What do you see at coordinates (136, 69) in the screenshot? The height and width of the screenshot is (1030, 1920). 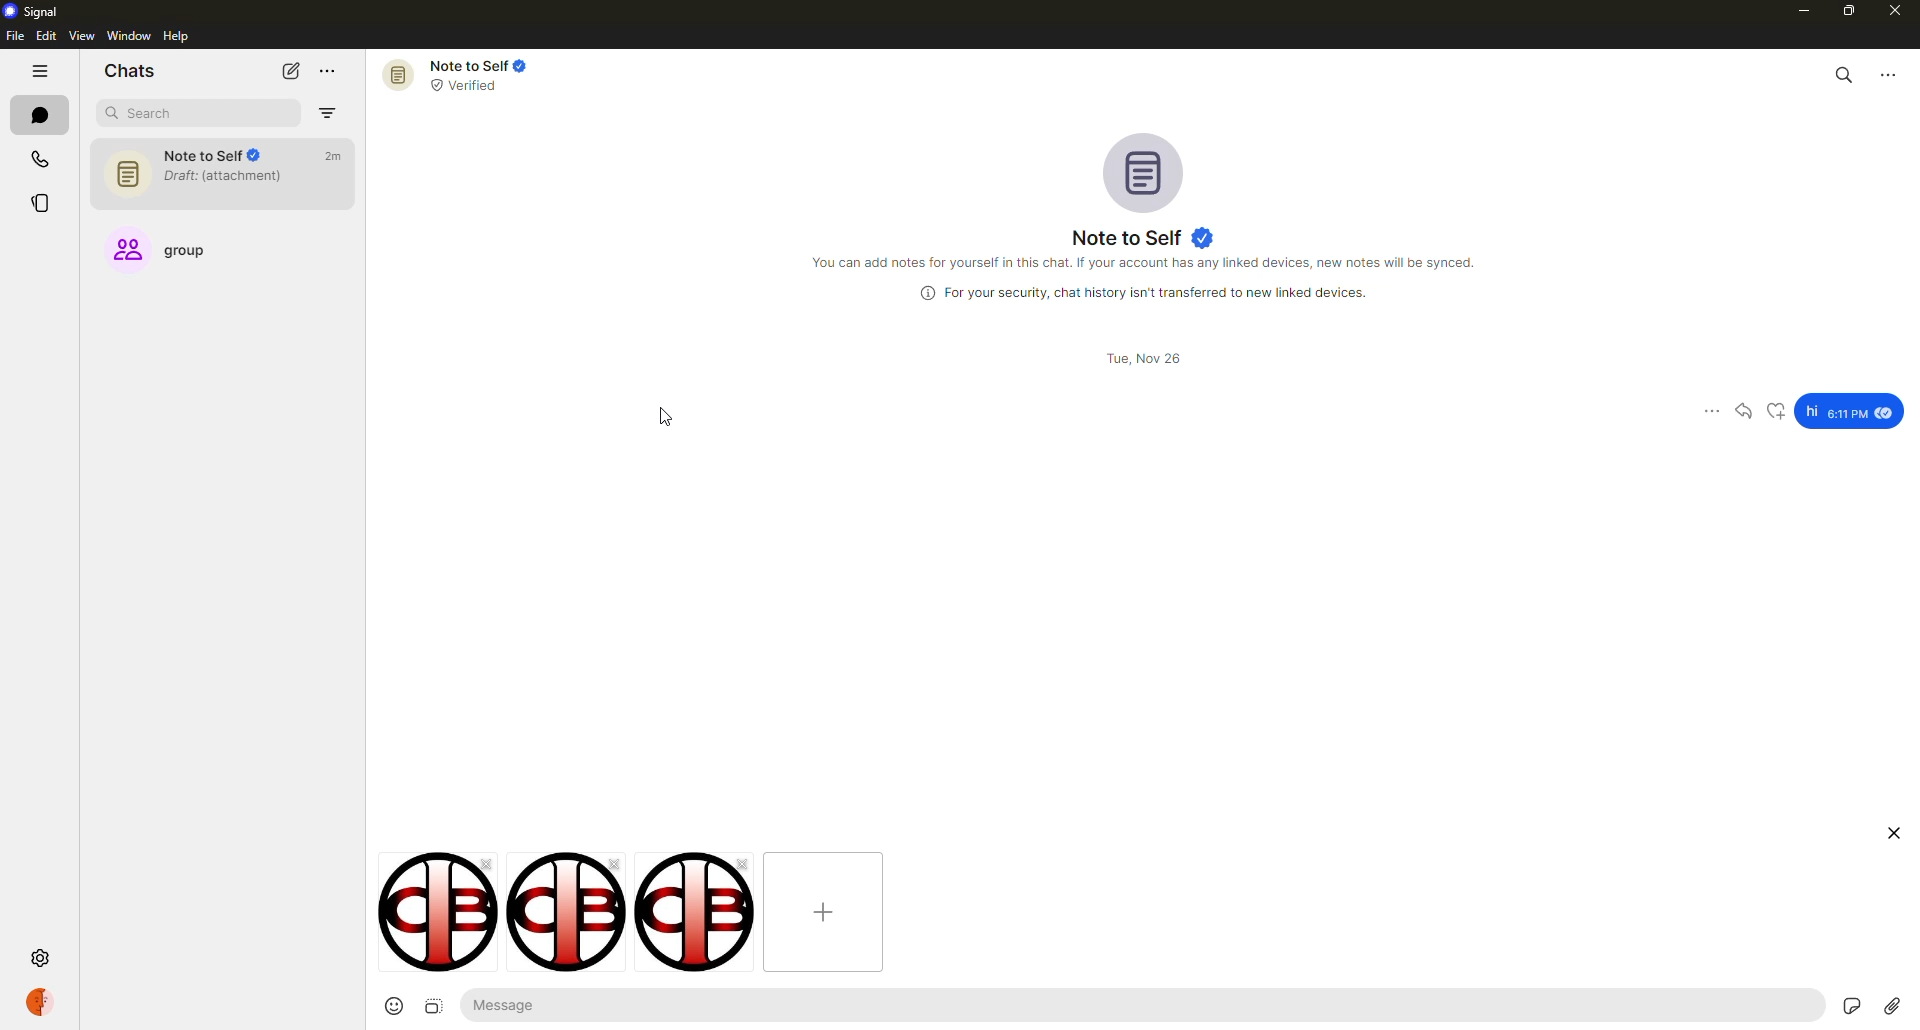 I see `chats` at bounding box center [136, 69].